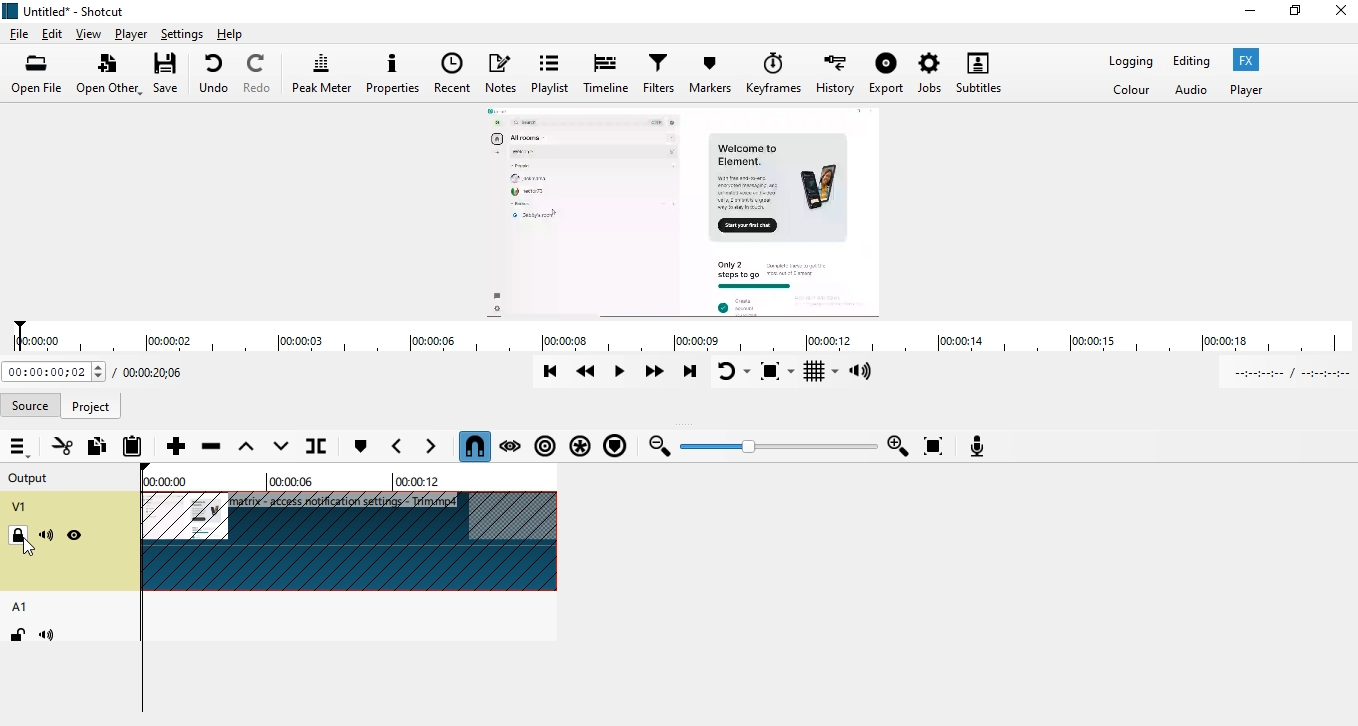  I want to click on timeline, so click(608, 75).